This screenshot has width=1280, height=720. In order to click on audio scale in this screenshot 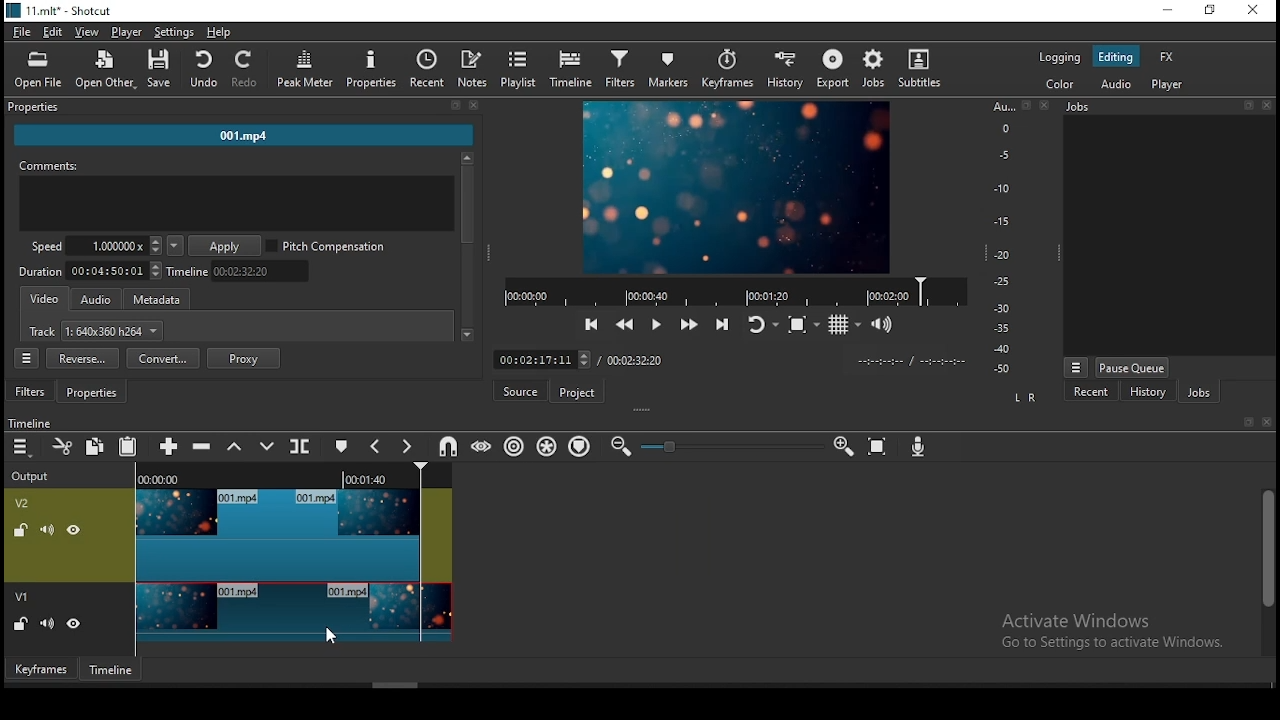, I will do `click(1017, 239)`.